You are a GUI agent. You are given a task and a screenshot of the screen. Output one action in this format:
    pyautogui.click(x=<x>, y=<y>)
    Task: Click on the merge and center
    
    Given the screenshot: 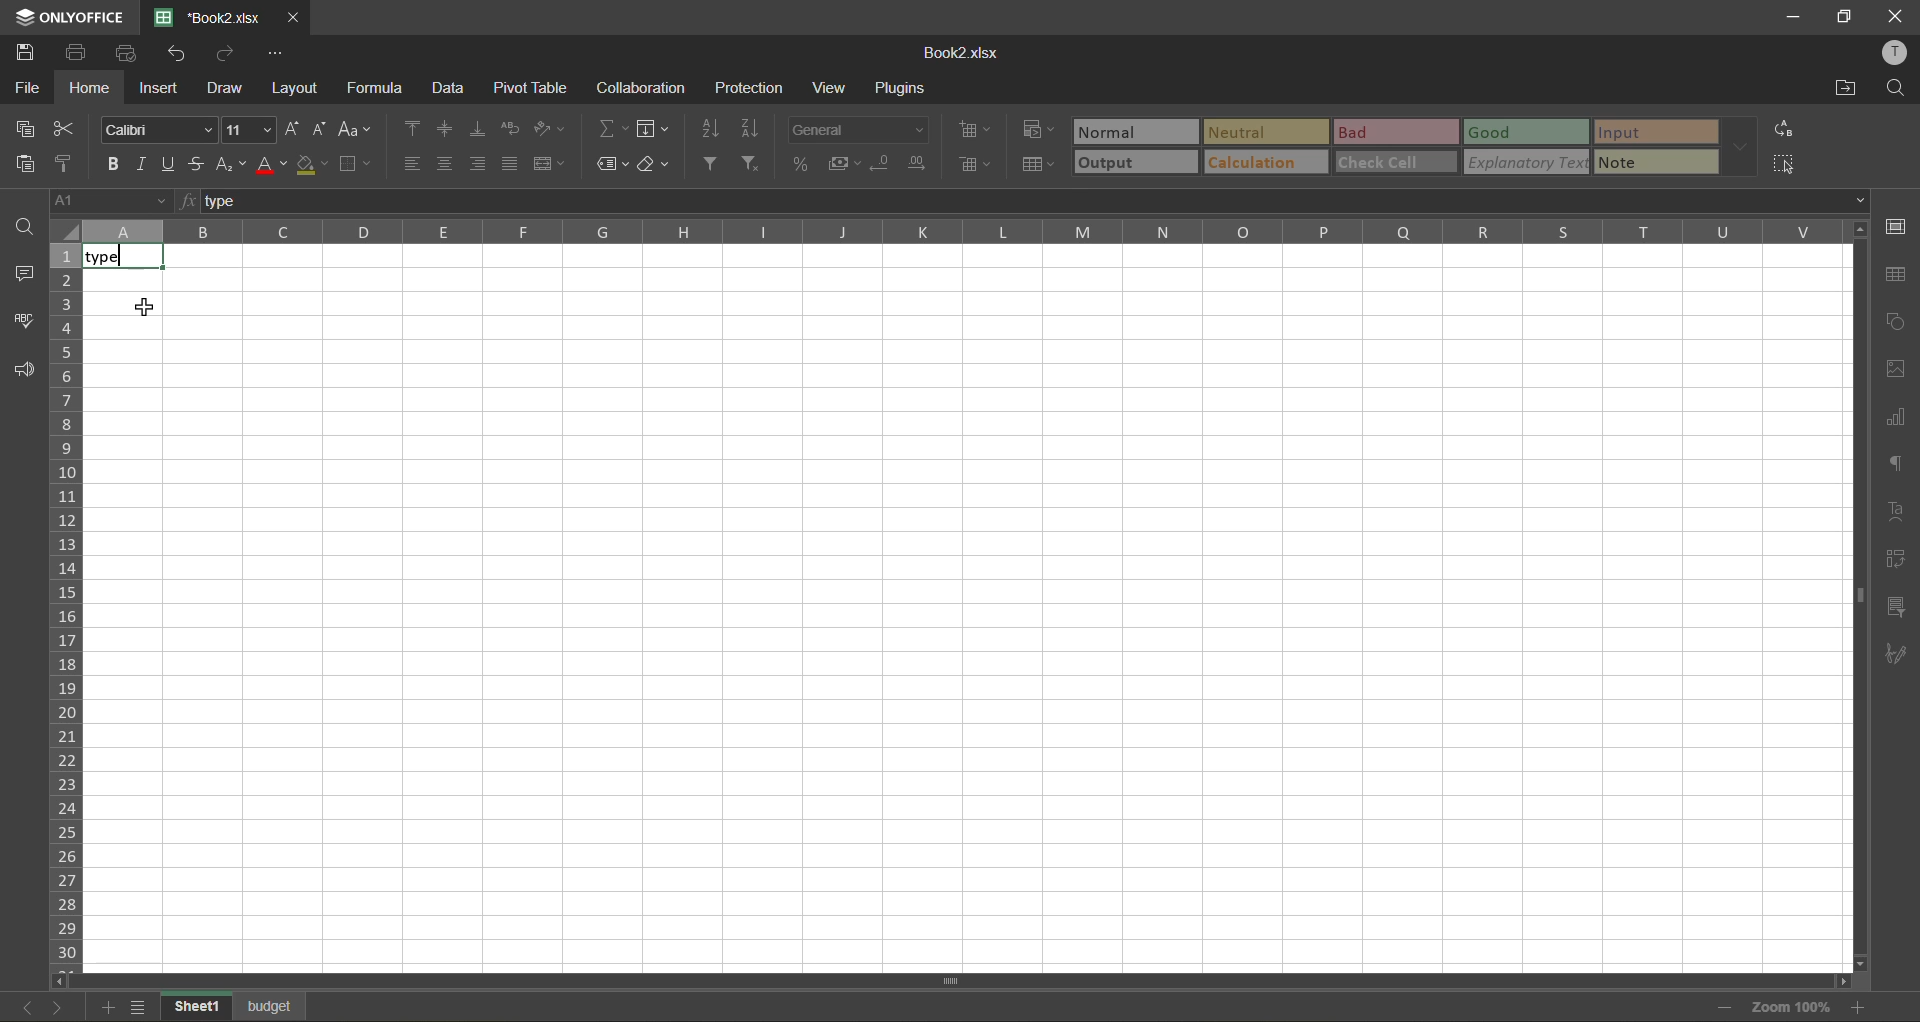 What is the action you would take?
    pyautogui.click(x=550, y=164)
    